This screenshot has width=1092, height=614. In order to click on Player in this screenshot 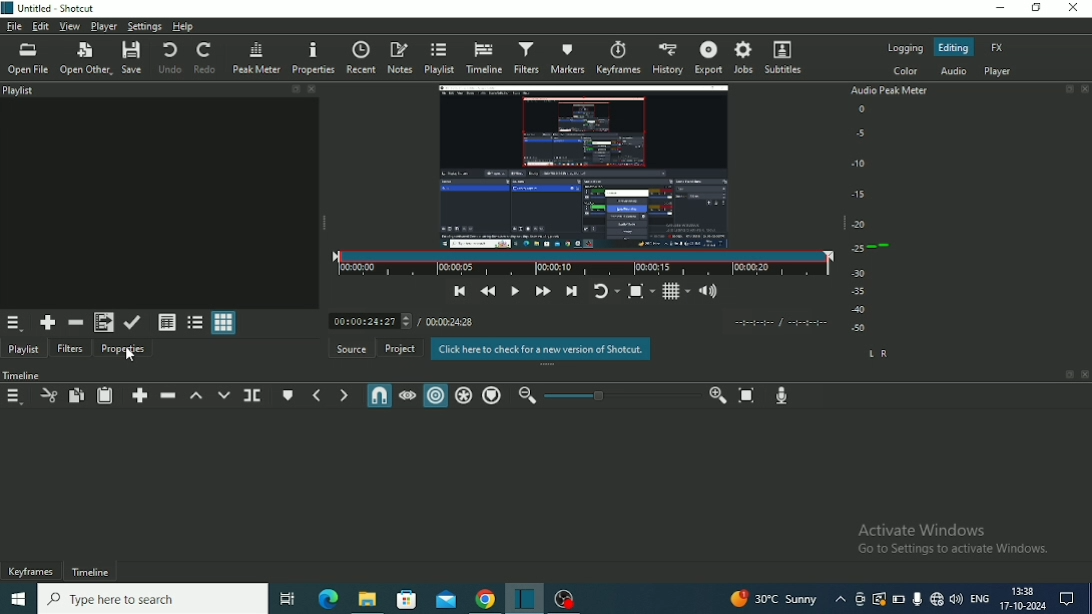, I will do `click(103, 26)`.